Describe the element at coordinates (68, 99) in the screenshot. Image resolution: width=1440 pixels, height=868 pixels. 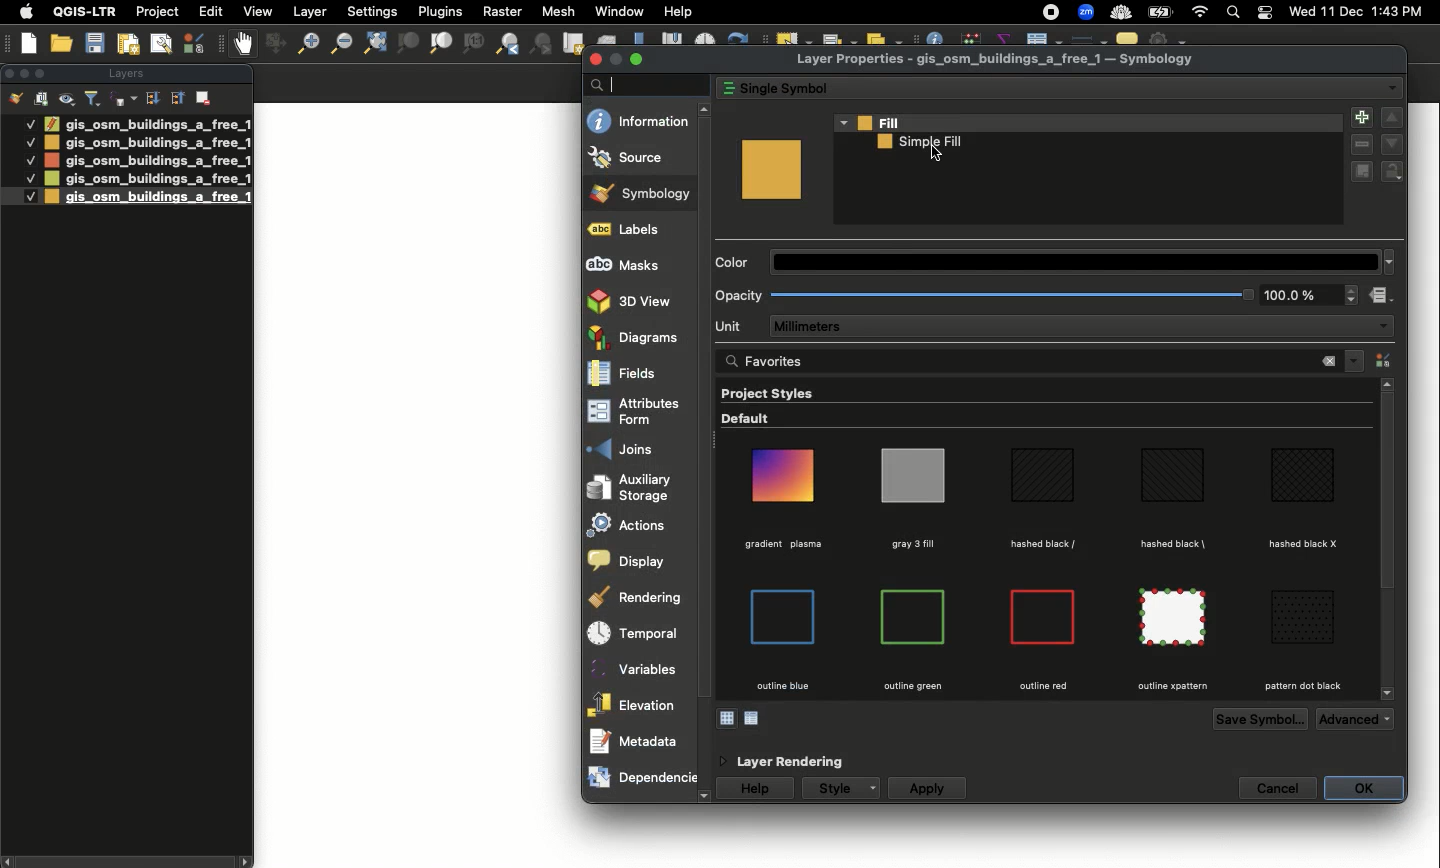
I see `Manage map themes` at that location.